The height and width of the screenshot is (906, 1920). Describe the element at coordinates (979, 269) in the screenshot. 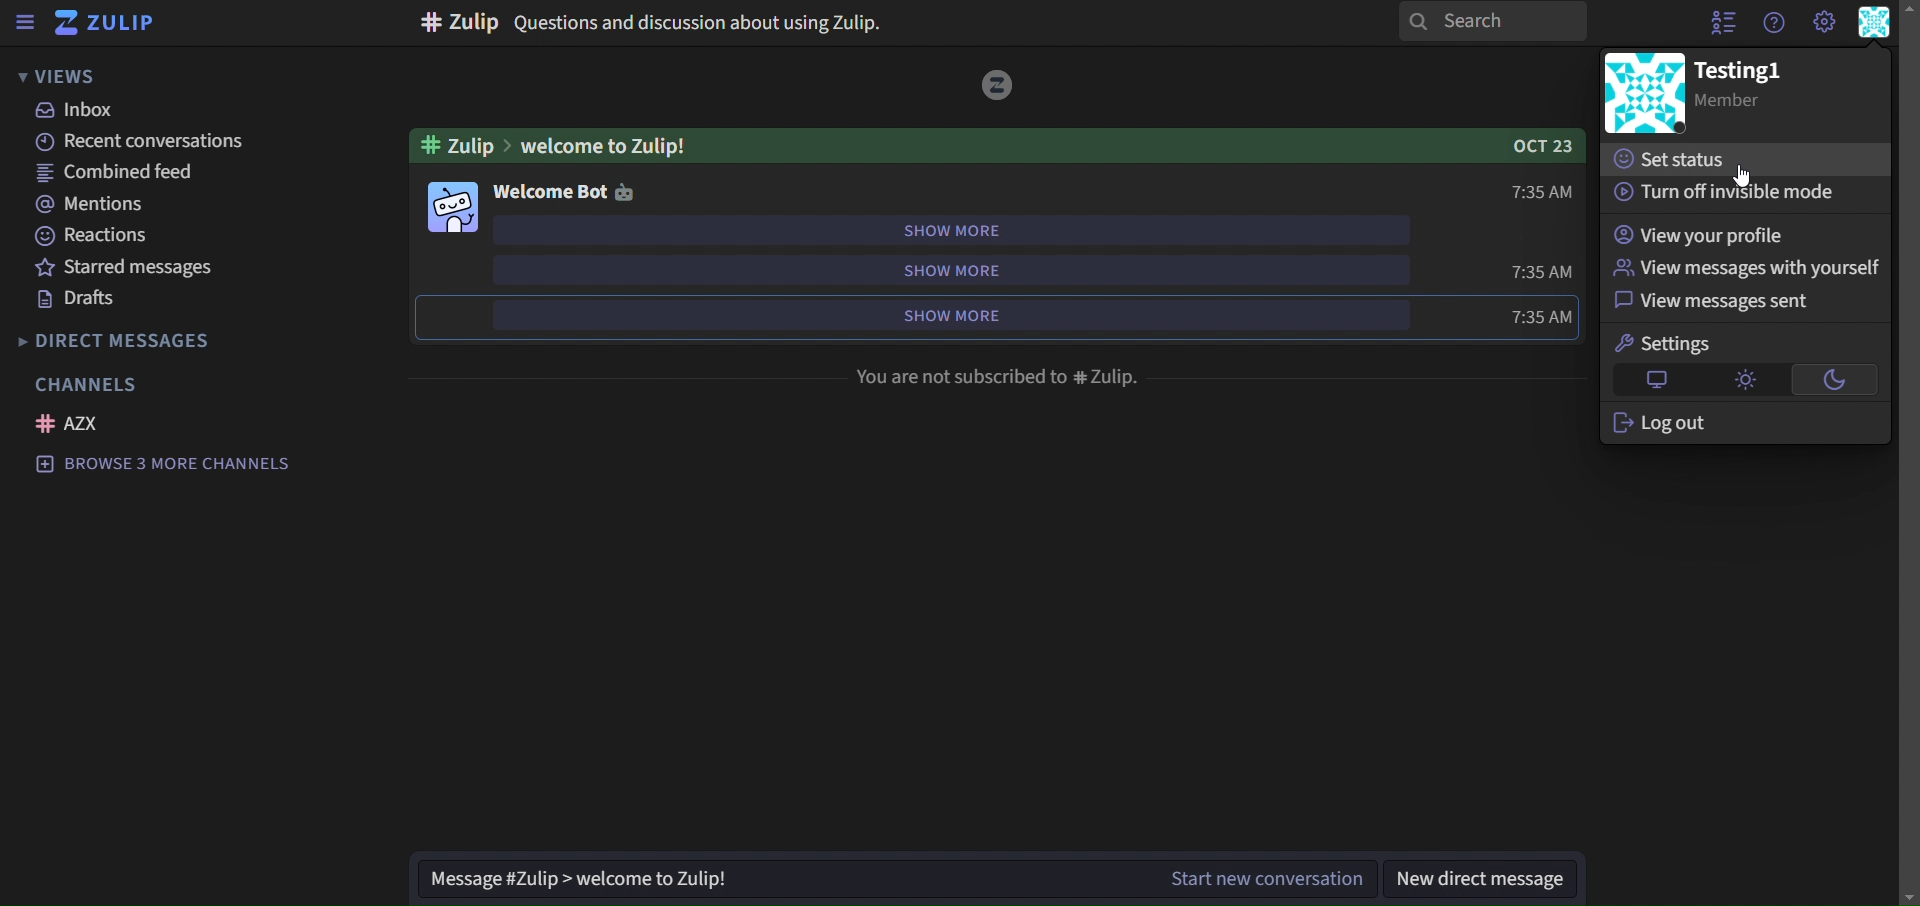

I see `show more` at that location.